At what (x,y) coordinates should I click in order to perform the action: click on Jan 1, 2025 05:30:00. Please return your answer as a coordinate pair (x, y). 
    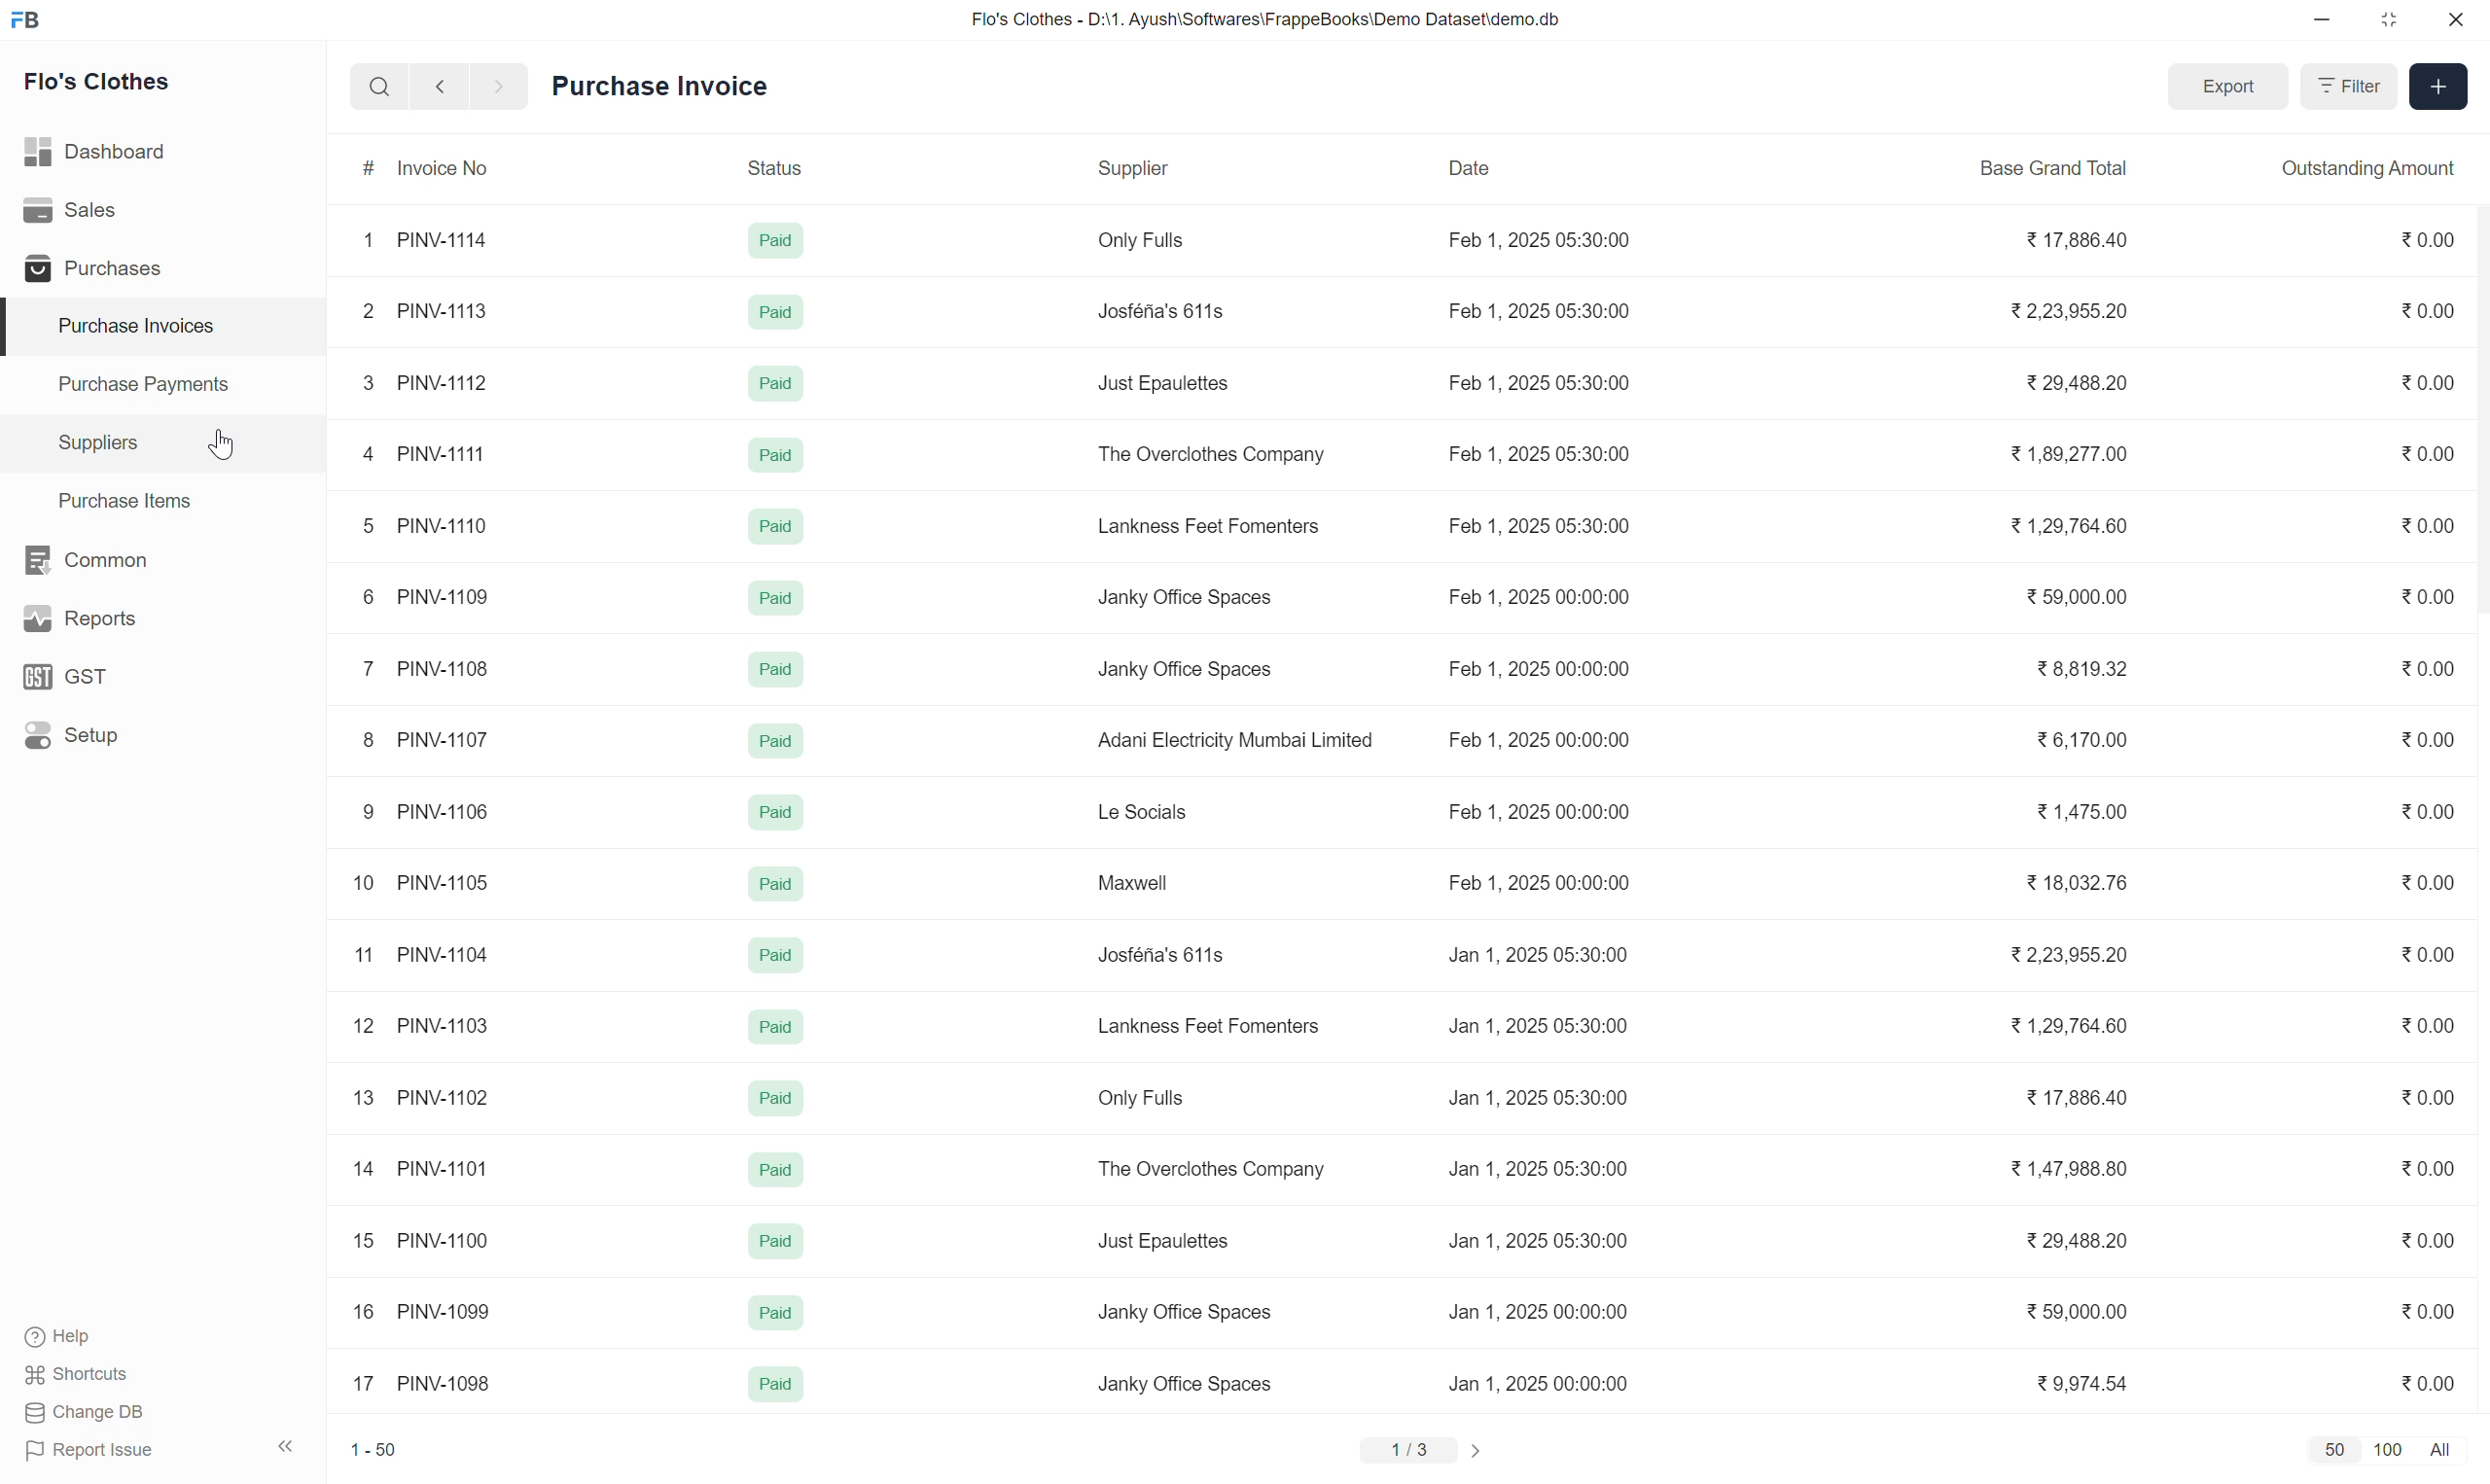
    Looking at the image, I should click on (1539, 1026).